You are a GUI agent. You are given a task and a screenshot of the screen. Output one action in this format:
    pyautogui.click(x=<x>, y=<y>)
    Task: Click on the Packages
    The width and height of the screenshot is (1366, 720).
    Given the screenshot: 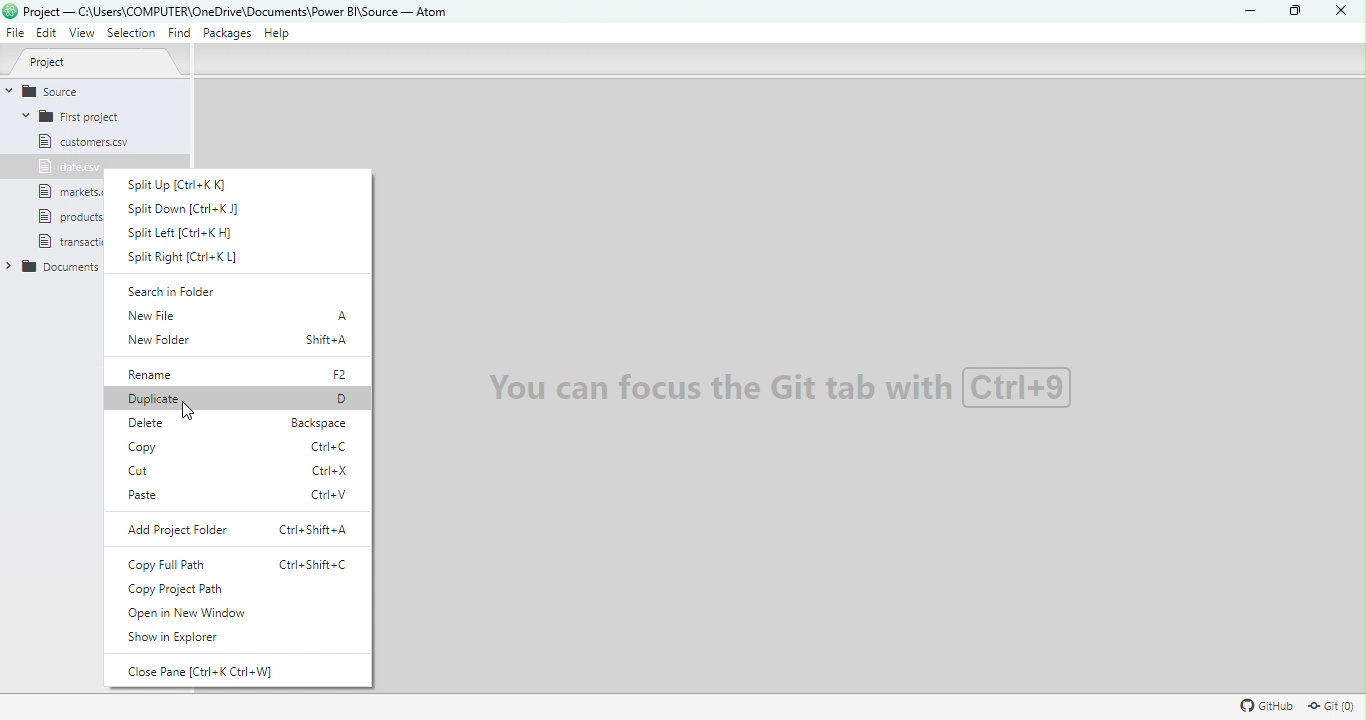 What is the action you would take?
    pyautogui.click(x=230, y=33)
    